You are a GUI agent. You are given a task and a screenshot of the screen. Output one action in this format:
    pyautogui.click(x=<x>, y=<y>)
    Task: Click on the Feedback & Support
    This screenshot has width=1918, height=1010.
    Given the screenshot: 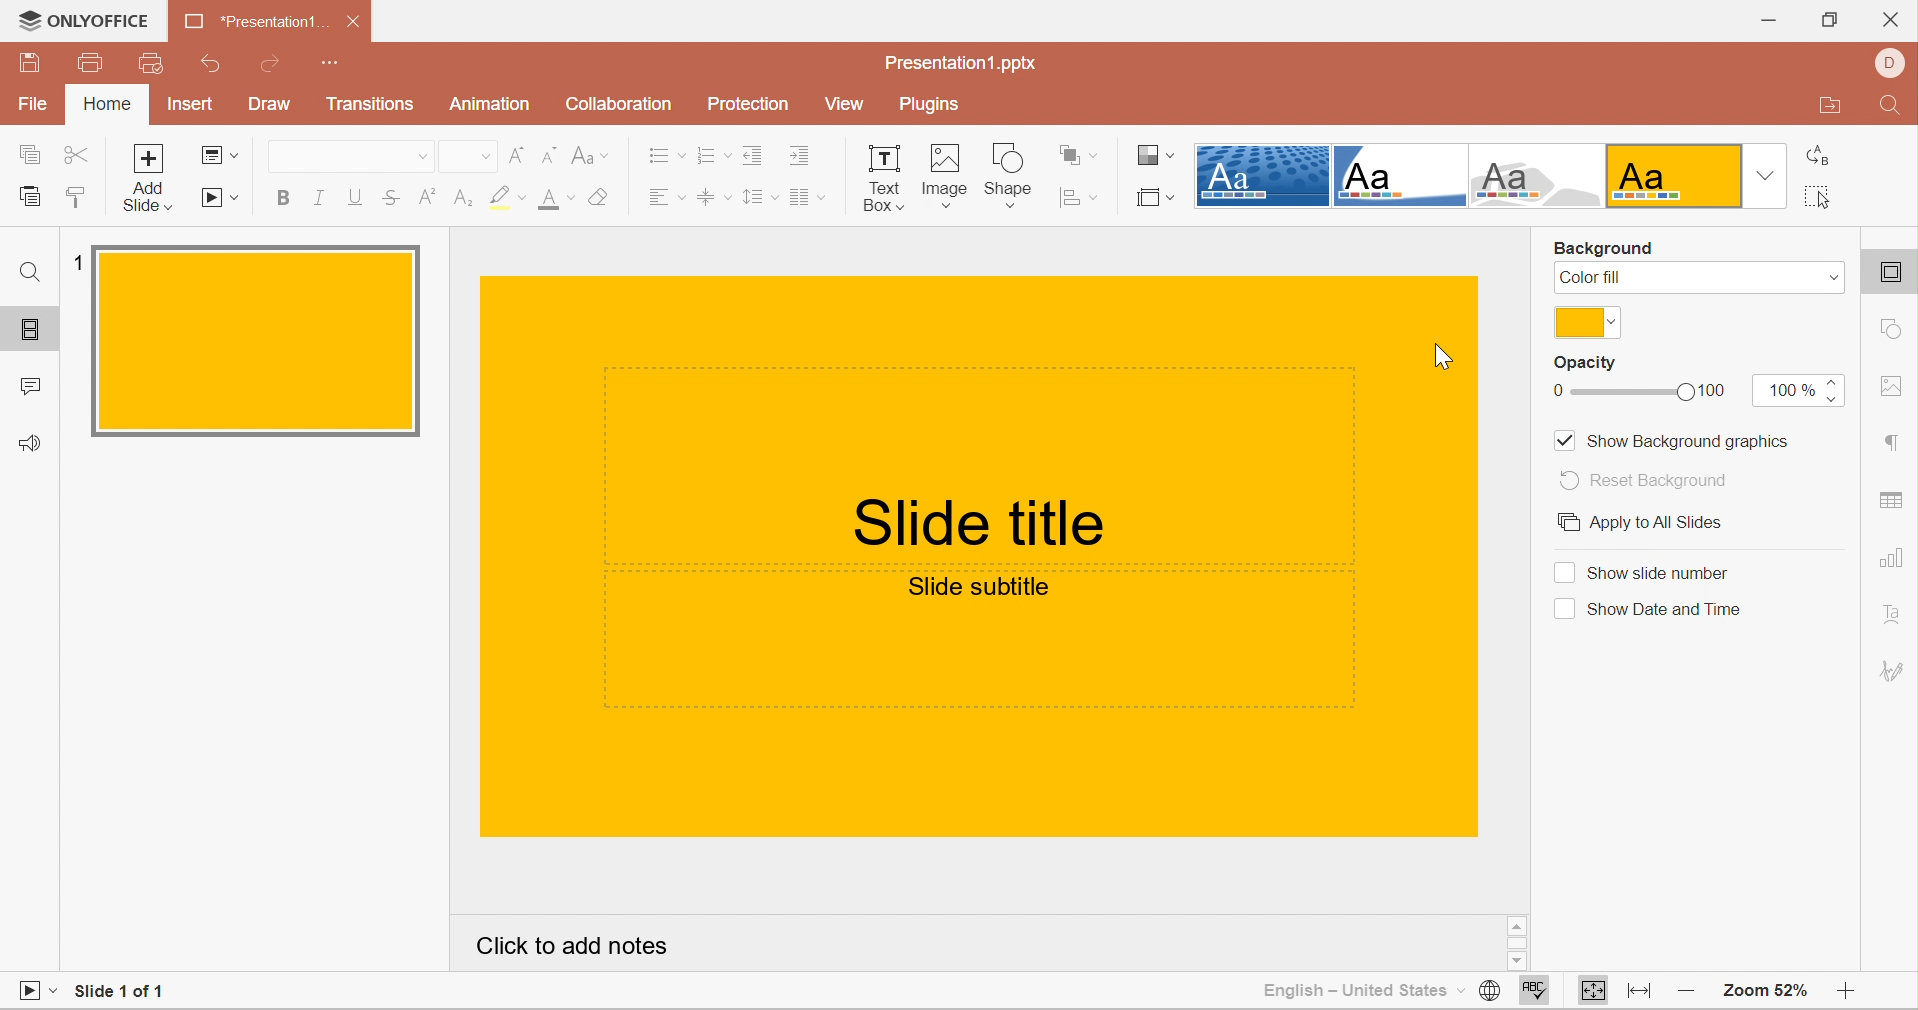 What is the action you would take?
    pyautogui.click(x=32, y=444)
    